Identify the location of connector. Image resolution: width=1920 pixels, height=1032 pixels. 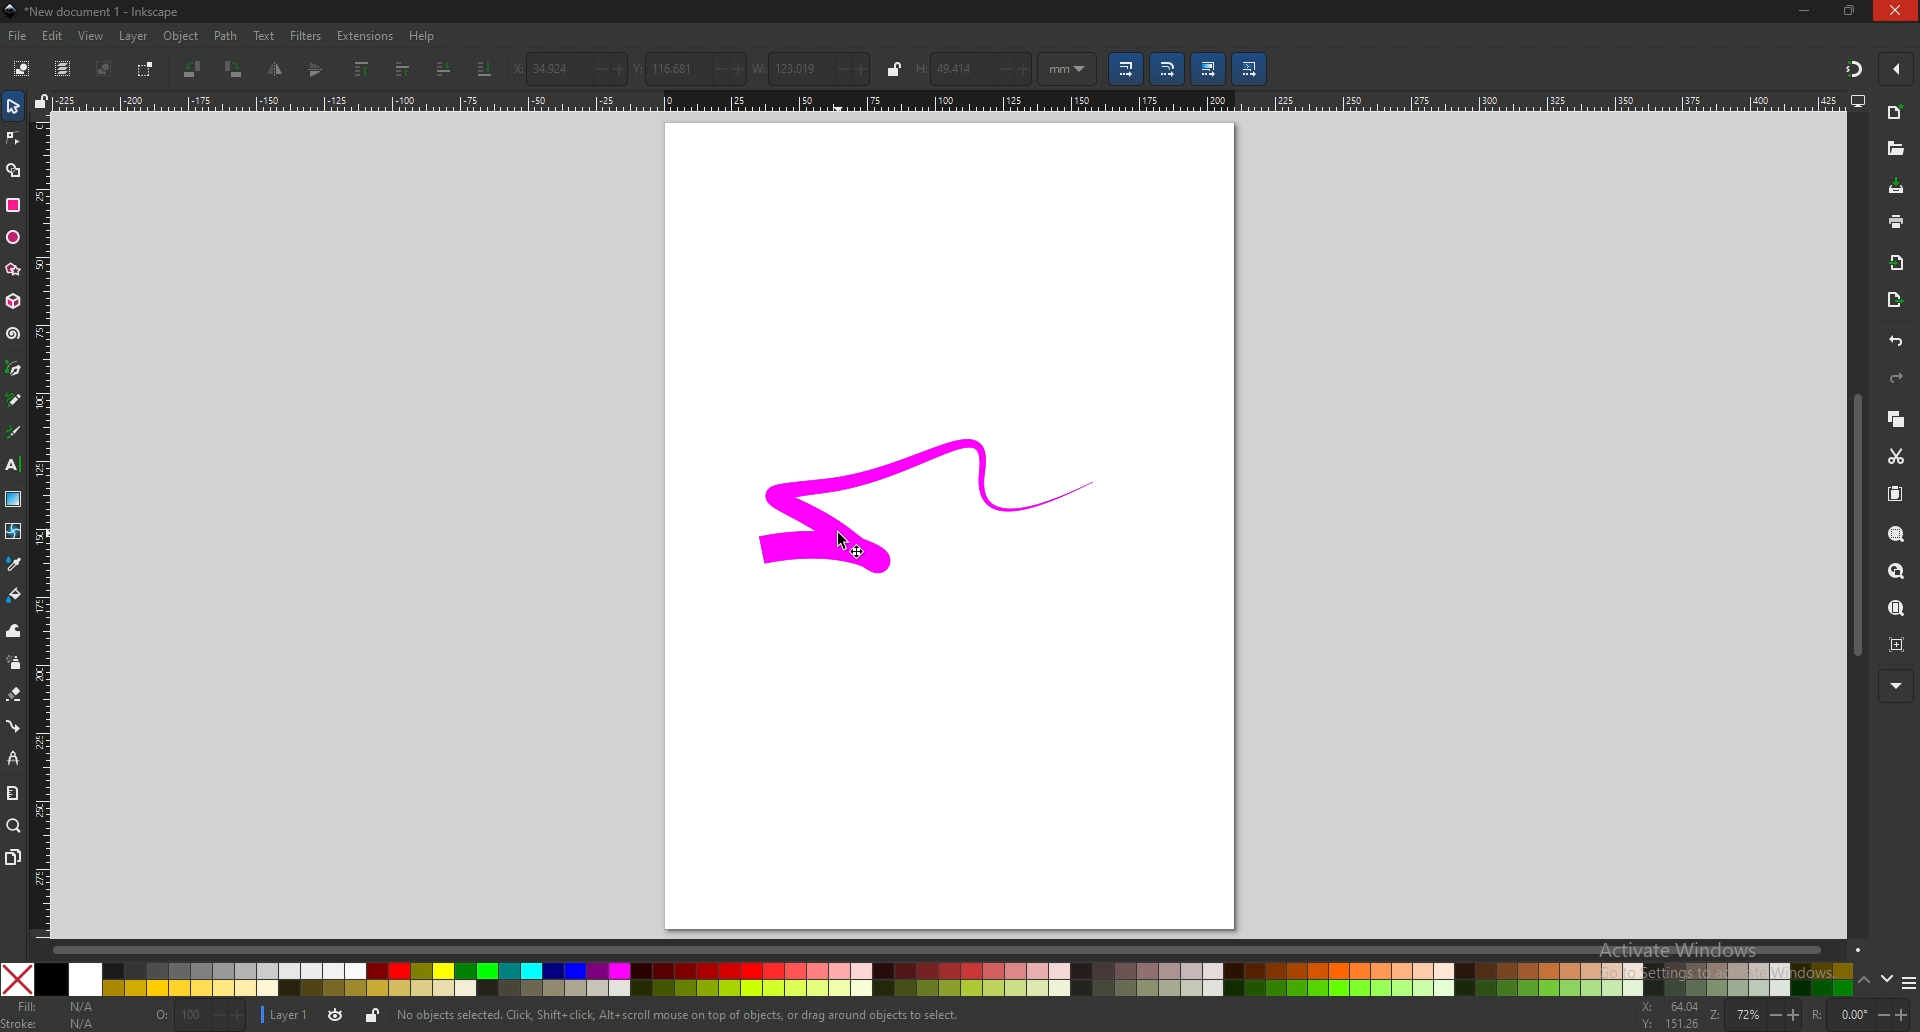
(14, 727).